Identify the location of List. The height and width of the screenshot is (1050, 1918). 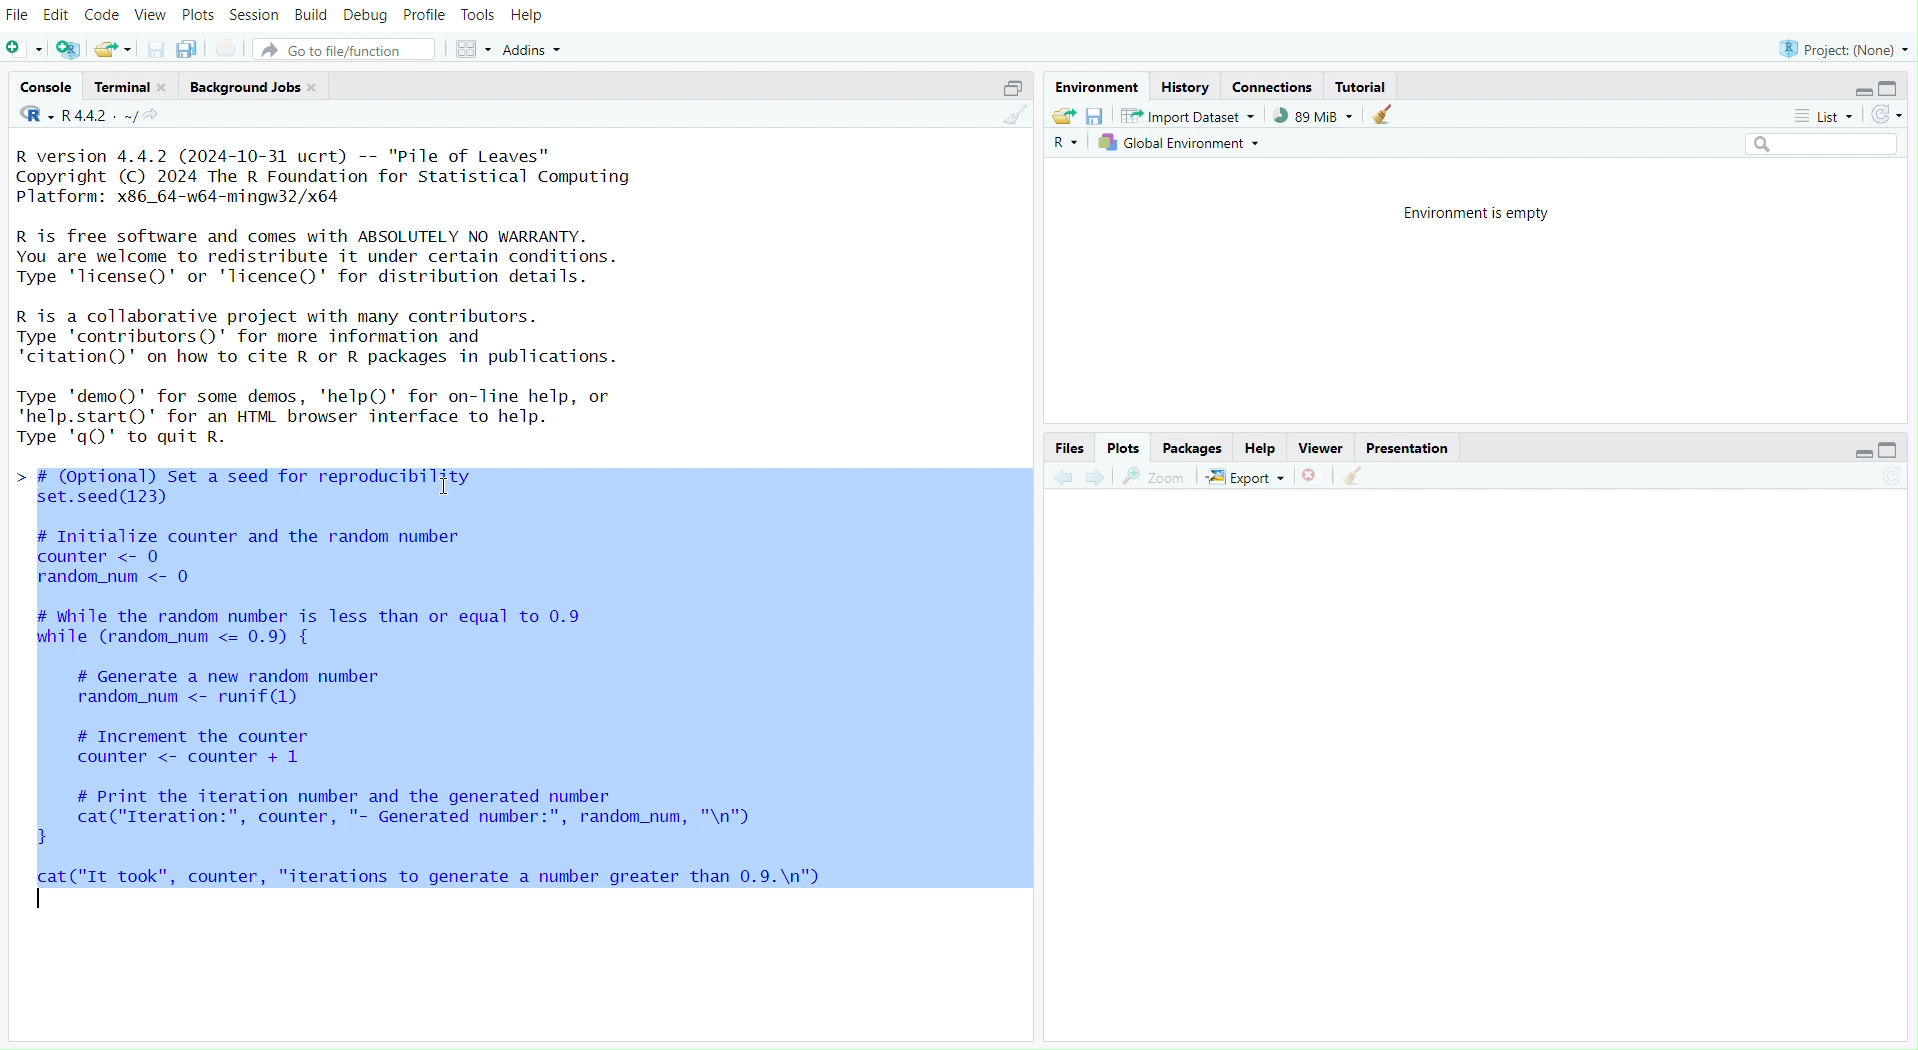
(1825, 114).